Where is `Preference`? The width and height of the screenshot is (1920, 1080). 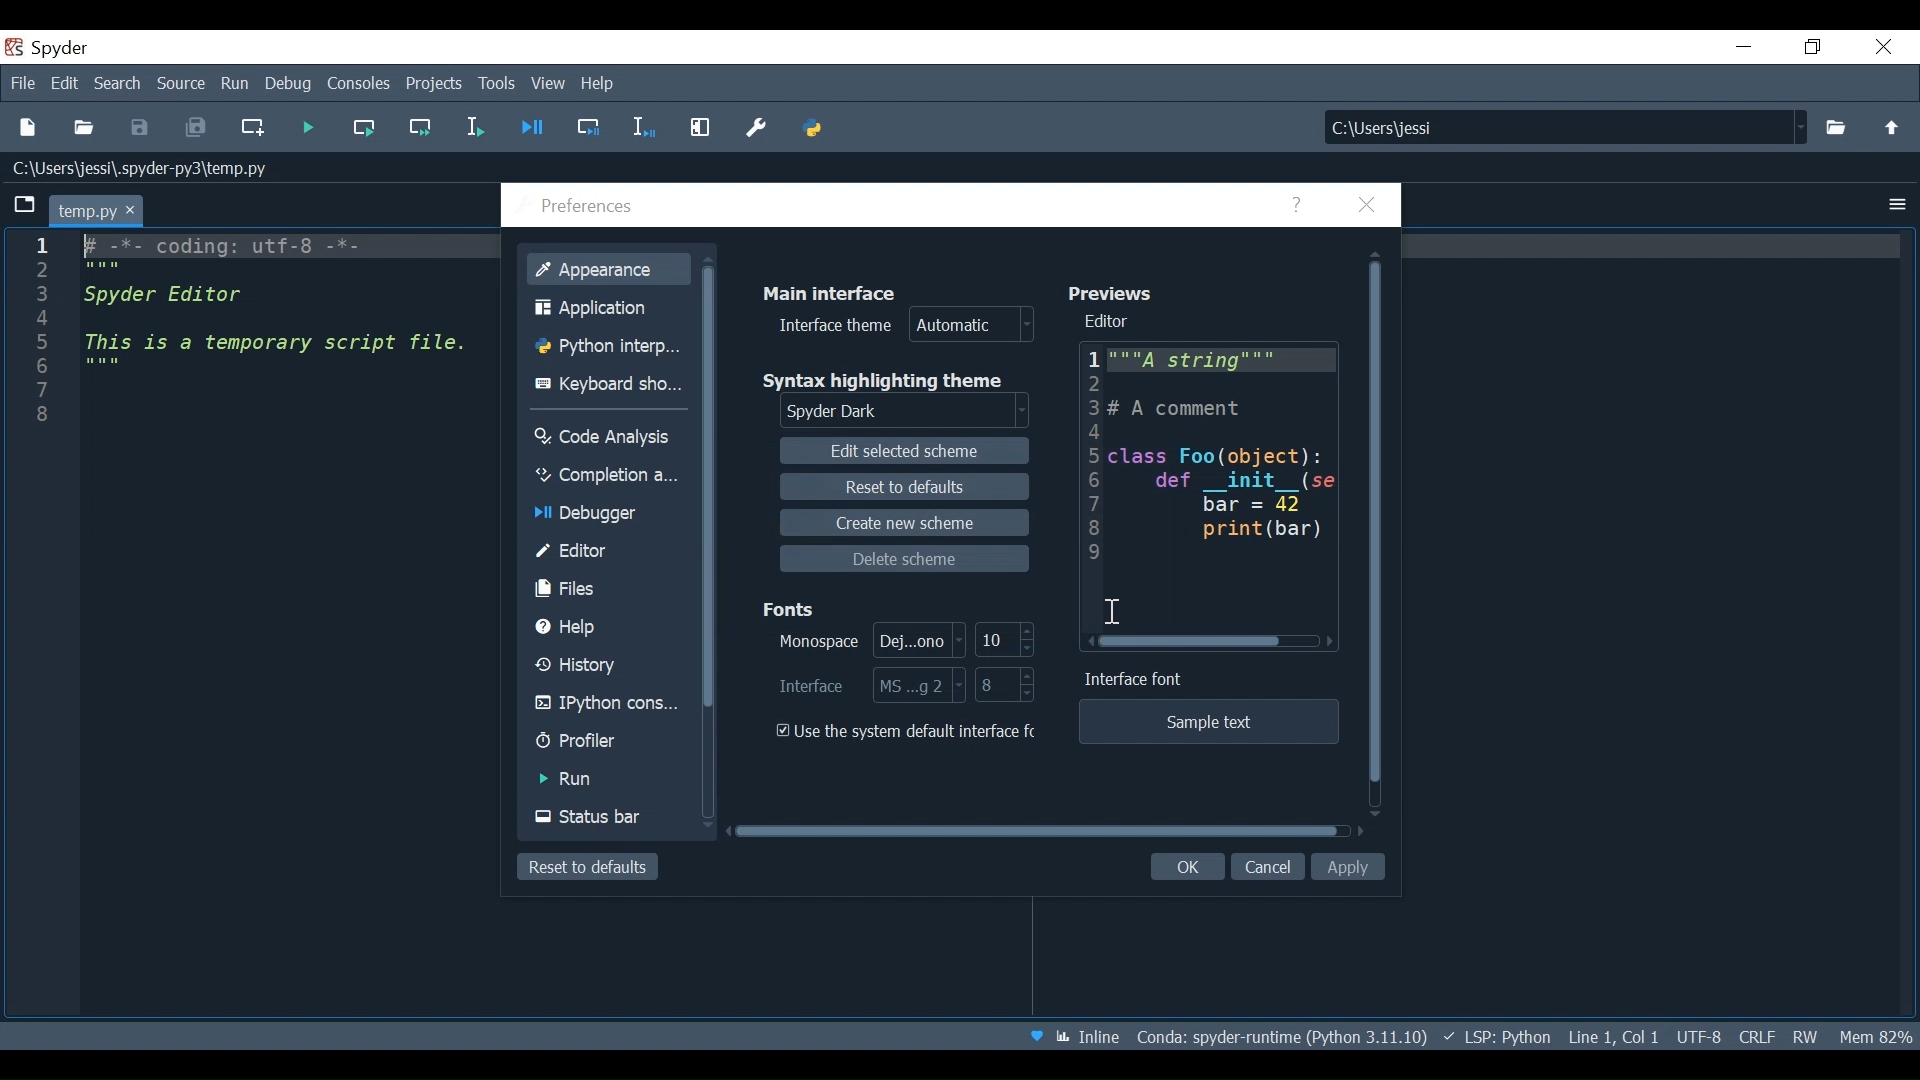
Preference is located at coordinates (753, 129).